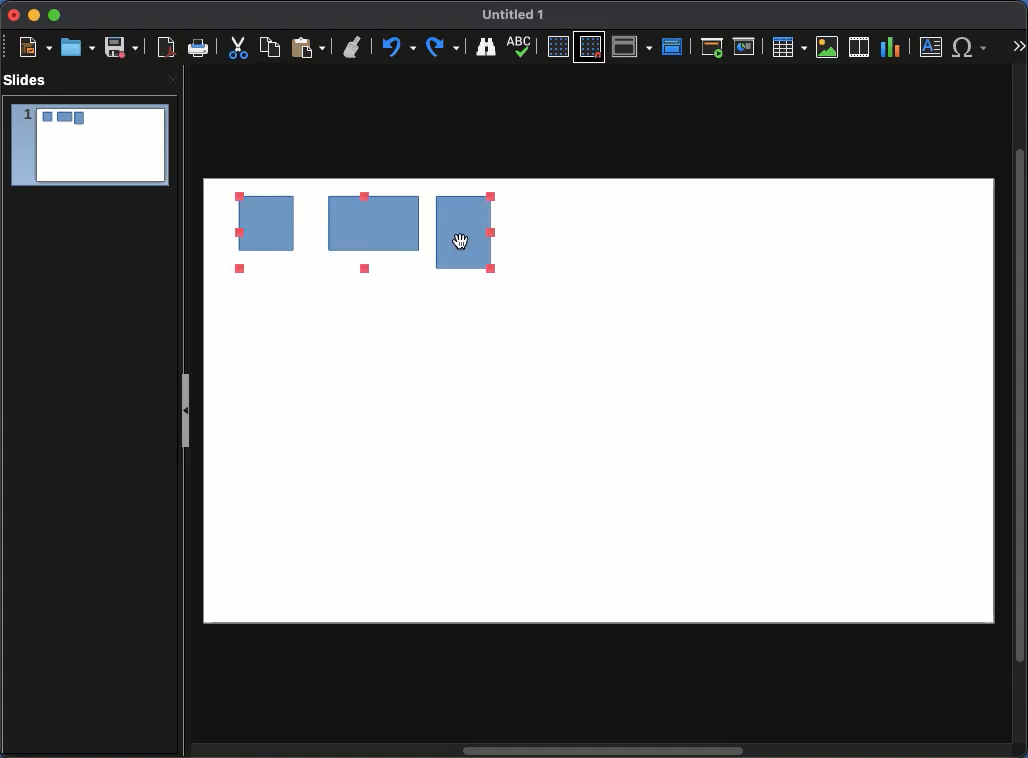 The image size is (1028, 758). What do you see at coordinates (790, 47) in the screenshot?
I see `Table` at bounding box center [790, 47].